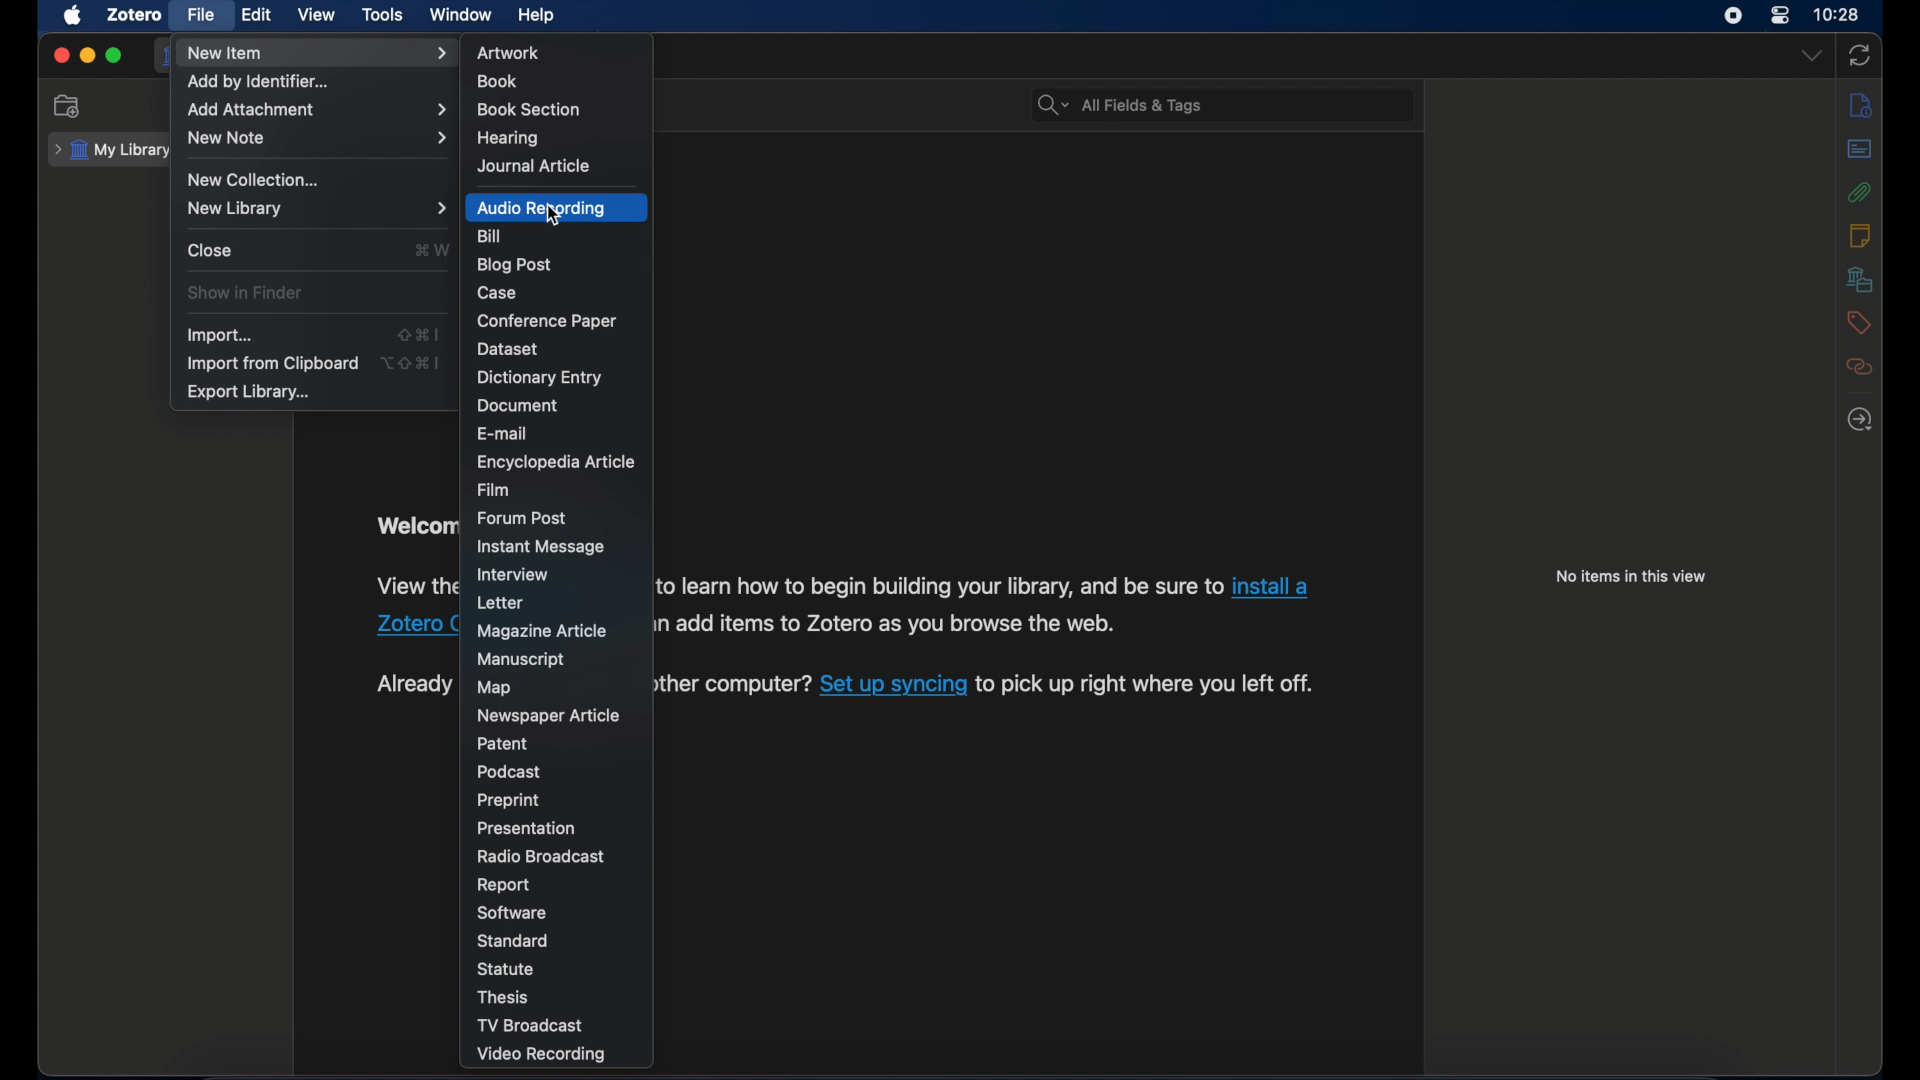 The width and height of the screenshot is (1920, 1080). What do you see at coordinates (496, 491) in the screenshot?
I see `film` at bounding box center [496, 491].